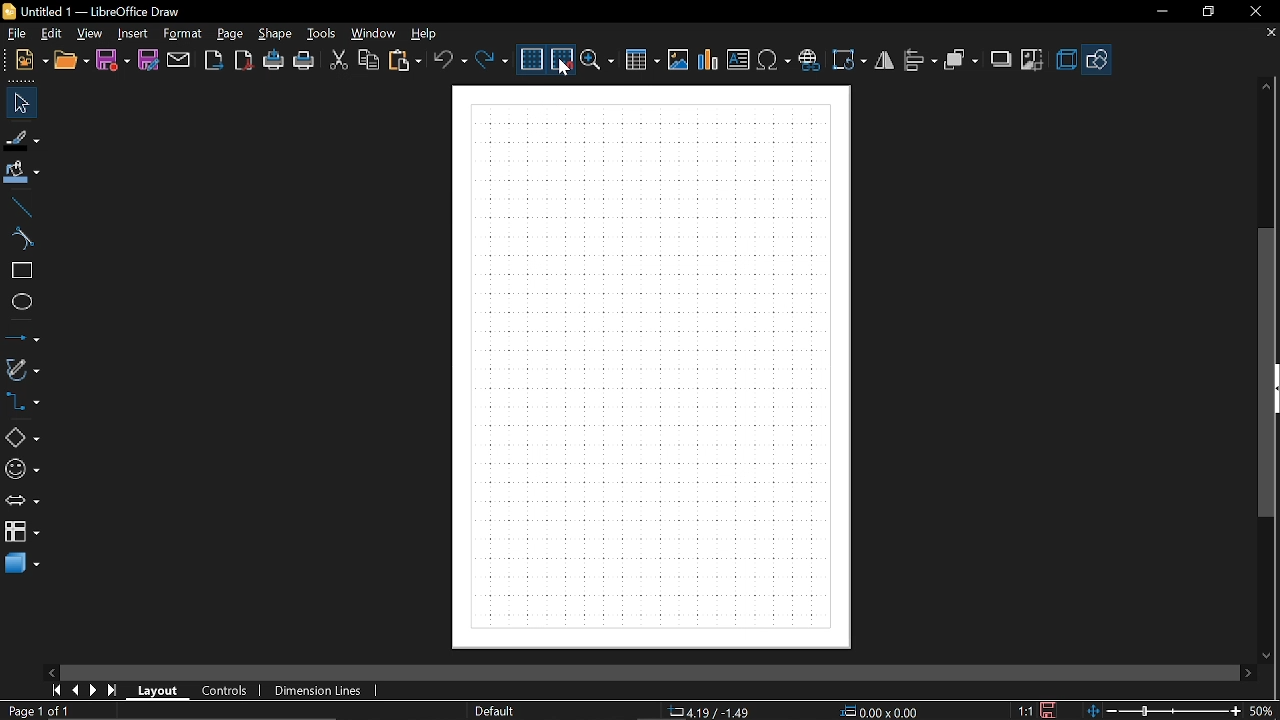 This screenshot has height=720, width=1280. Describe the element at coordinates (95, 690) in the screenshot. I see `next page` at that location.